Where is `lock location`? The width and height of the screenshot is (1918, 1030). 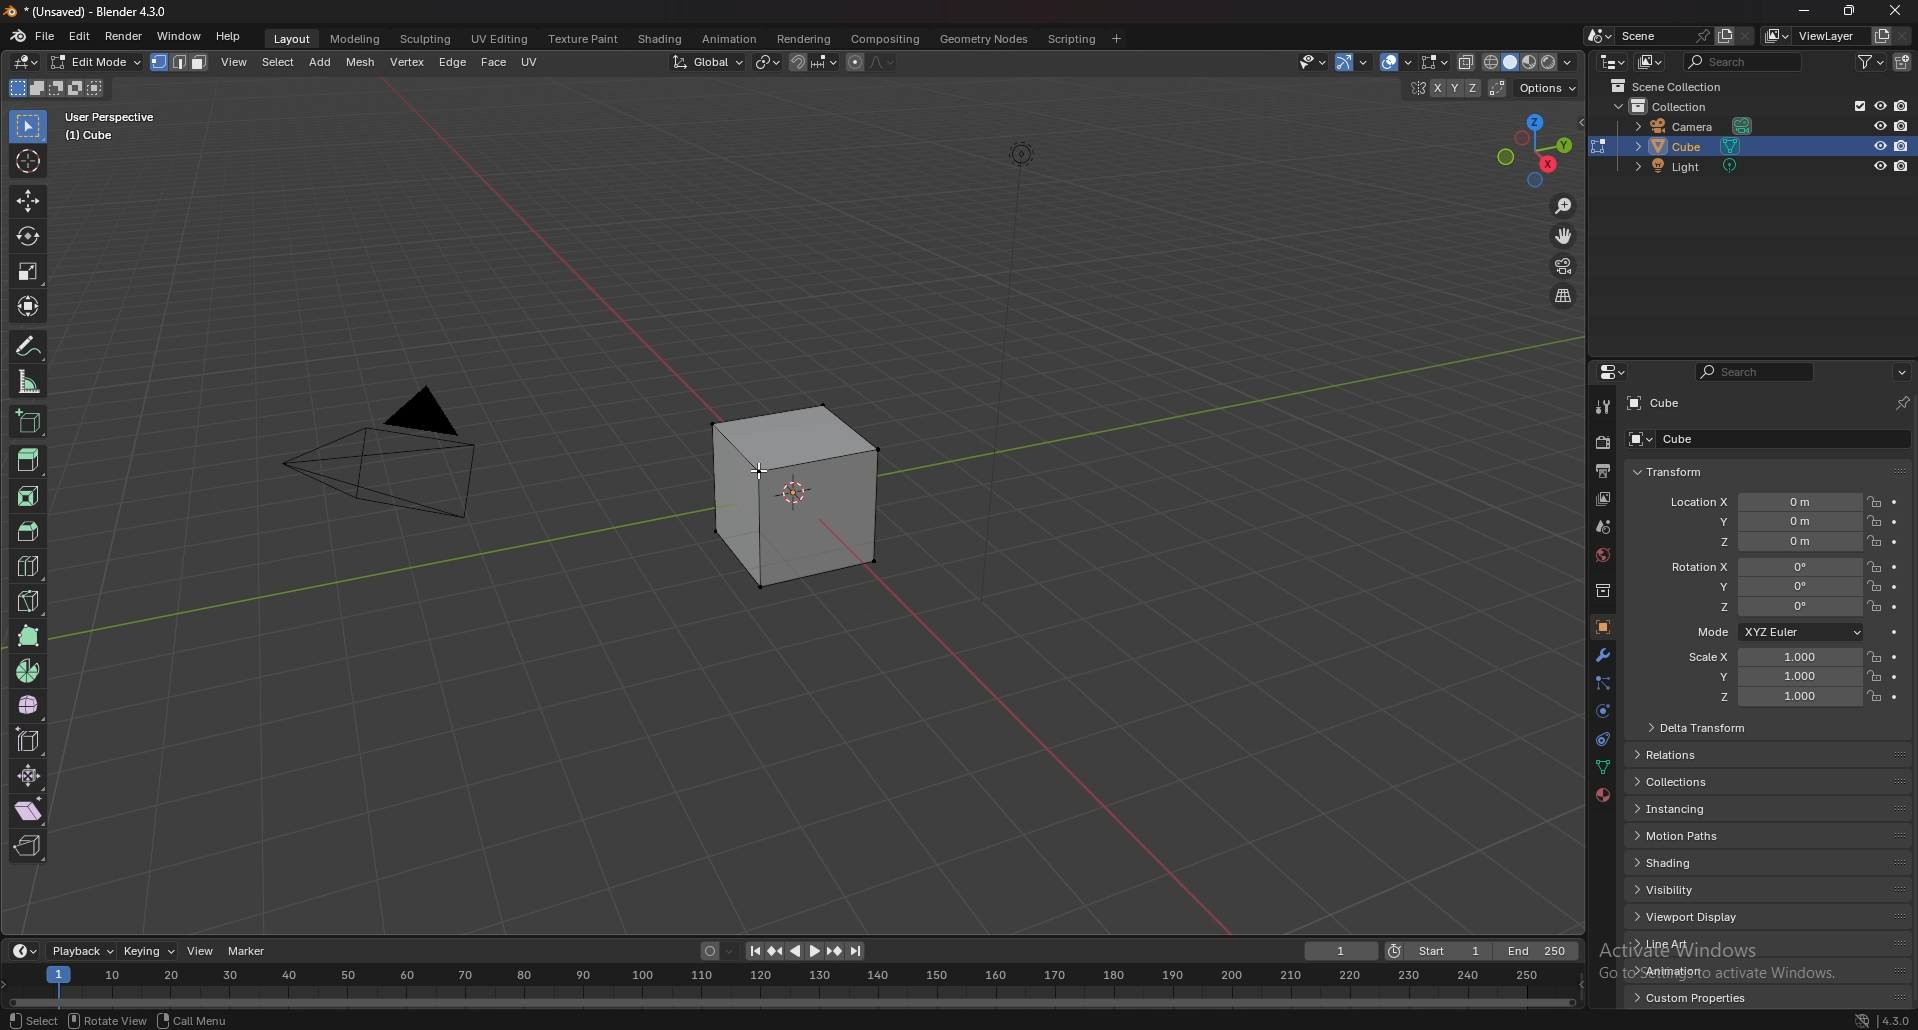 lock location is located at coordinates (1875, 541).